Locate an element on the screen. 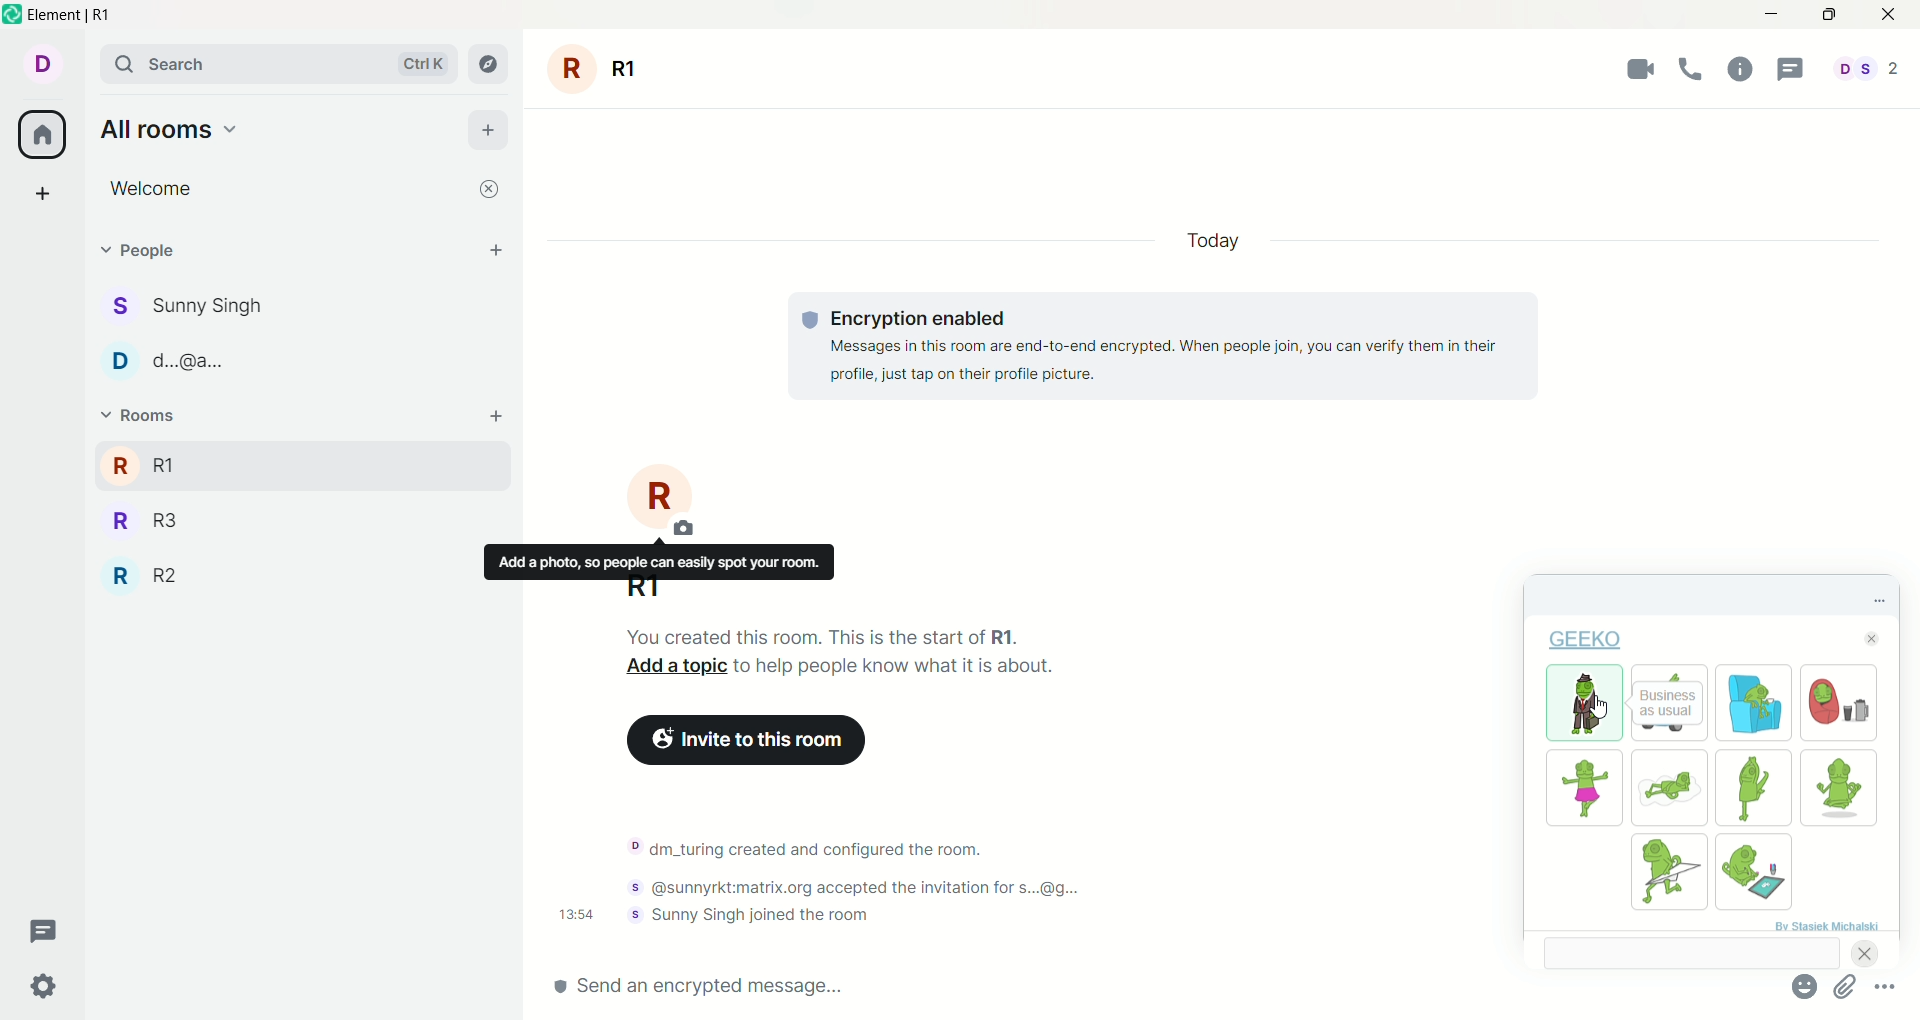  Add attachment is located at coordinates (1845, 986).